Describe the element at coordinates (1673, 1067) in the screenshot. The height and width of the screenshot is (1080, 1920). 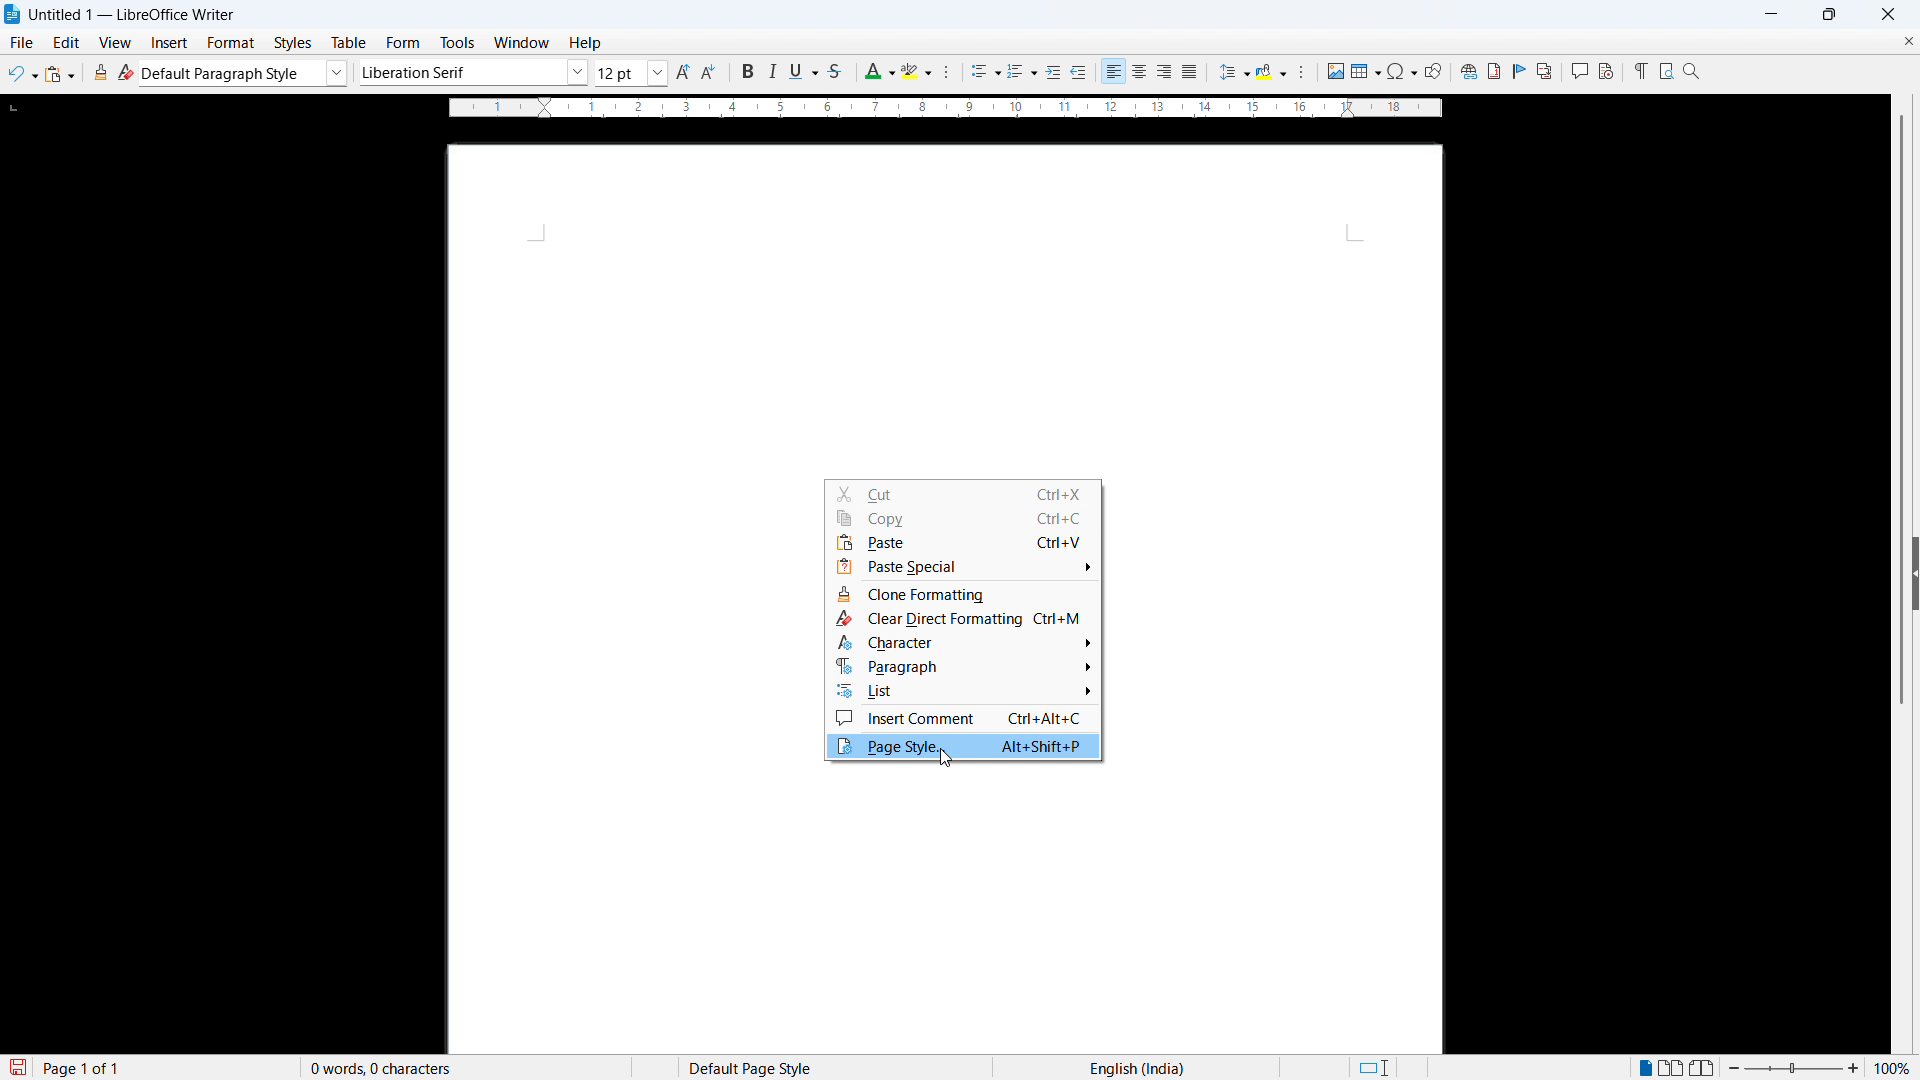
I see `Multiple page view ` at that location.